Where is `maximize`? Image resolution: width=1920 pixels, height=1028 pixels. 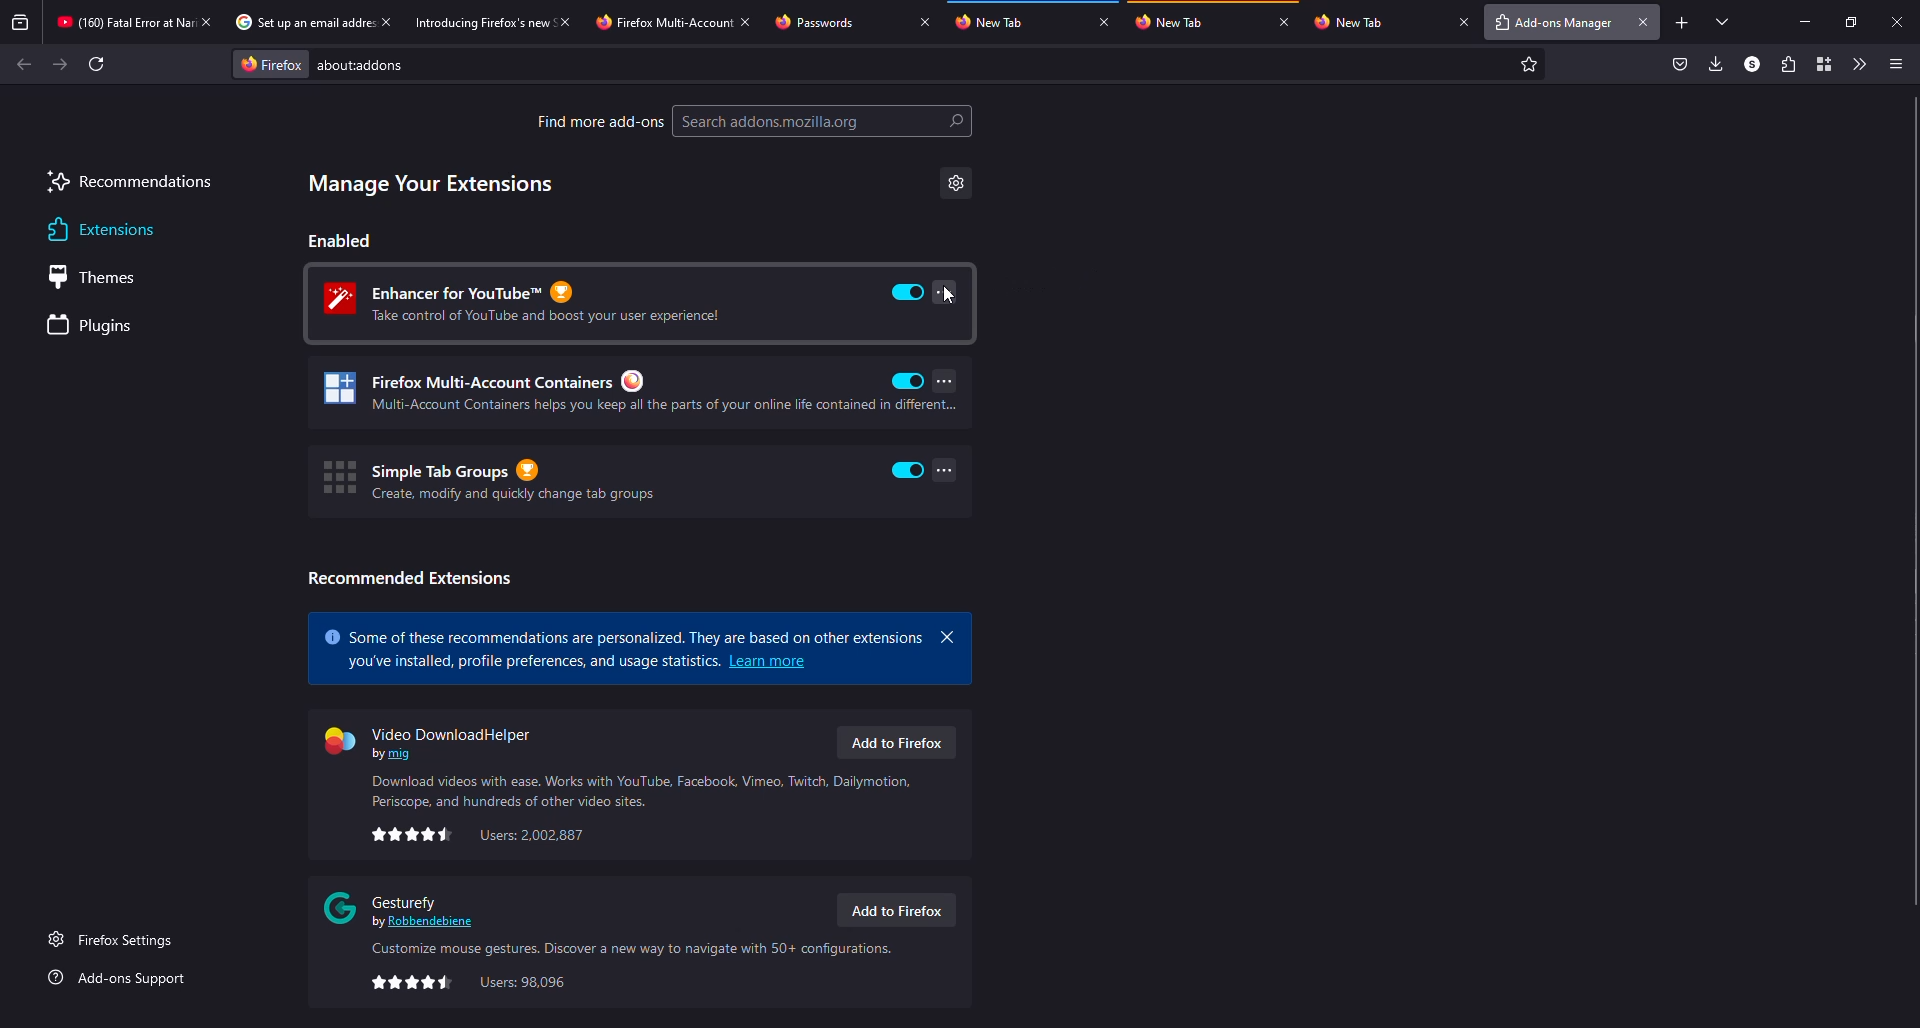 maximize is located at coordinates (1852, 23).